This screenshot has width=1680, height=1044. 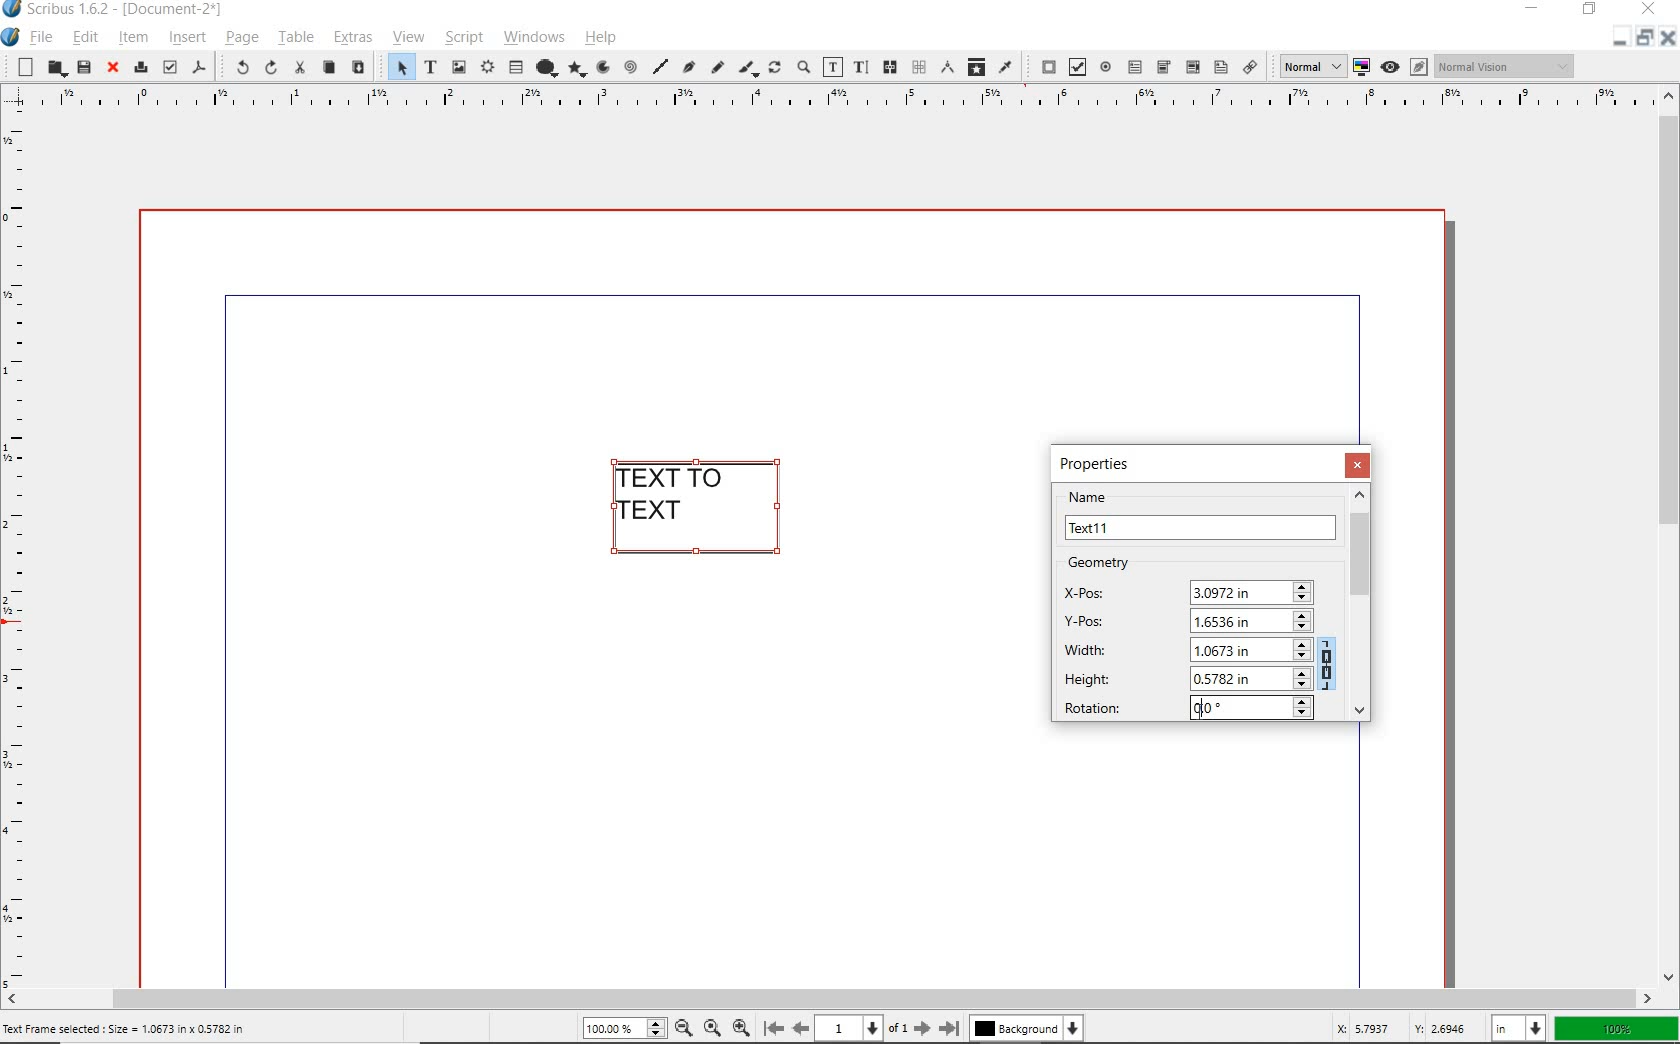 I want to click on view, so click(x=409, y=38).